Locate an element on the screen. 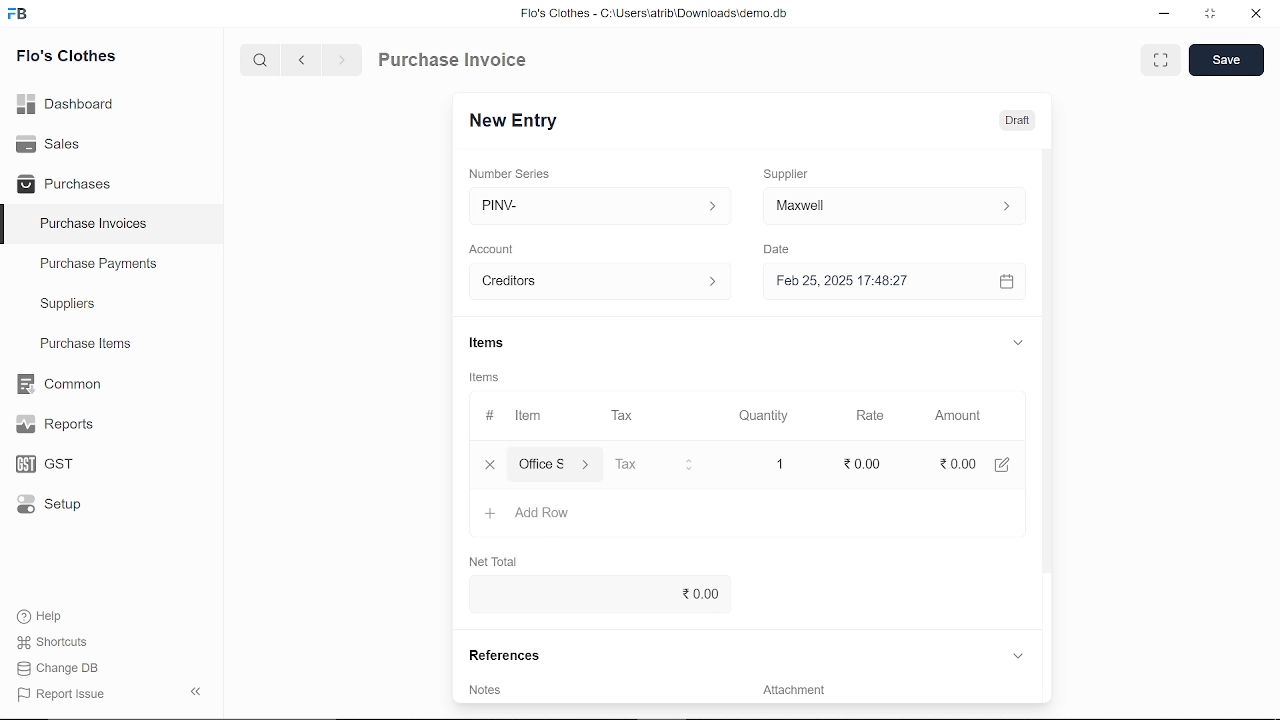 The image size is (1280, 720). Items is located at coordinates (490, 379).